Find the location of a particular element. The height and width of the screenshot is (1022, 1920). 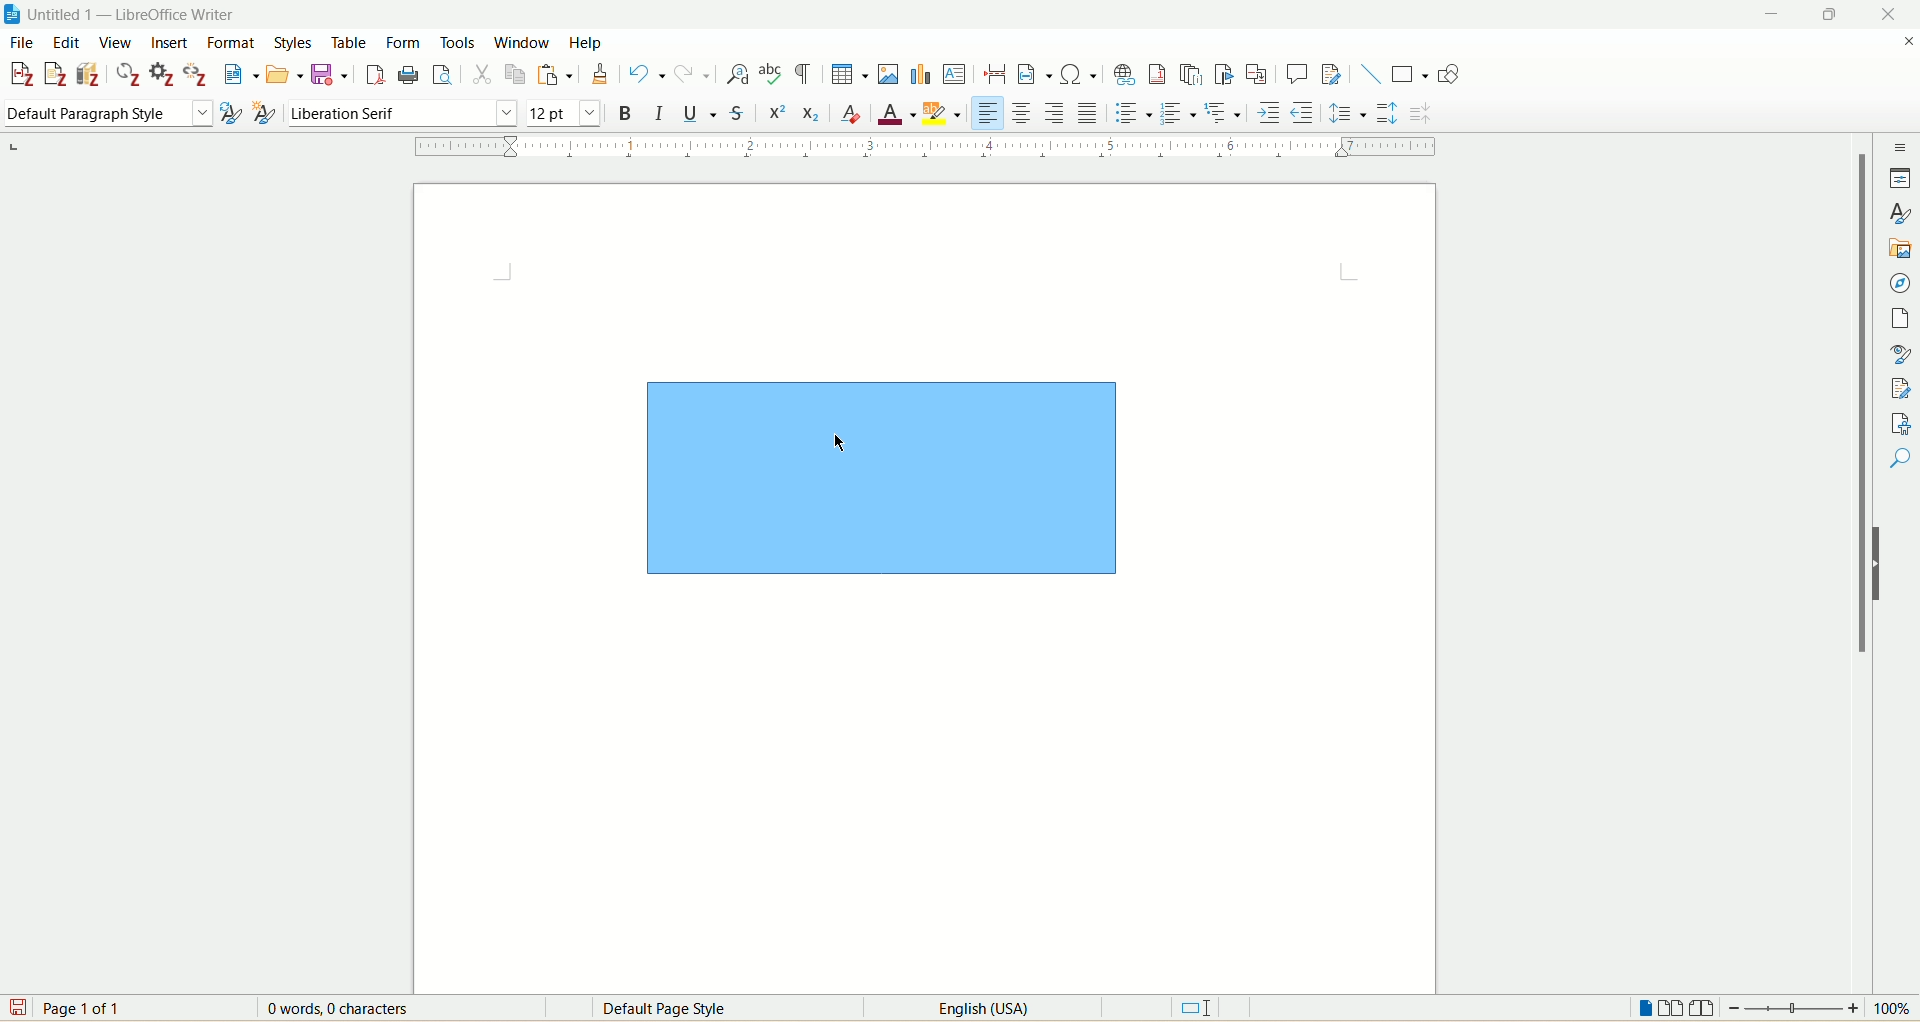

print preview is located at coordinates (441, 77).